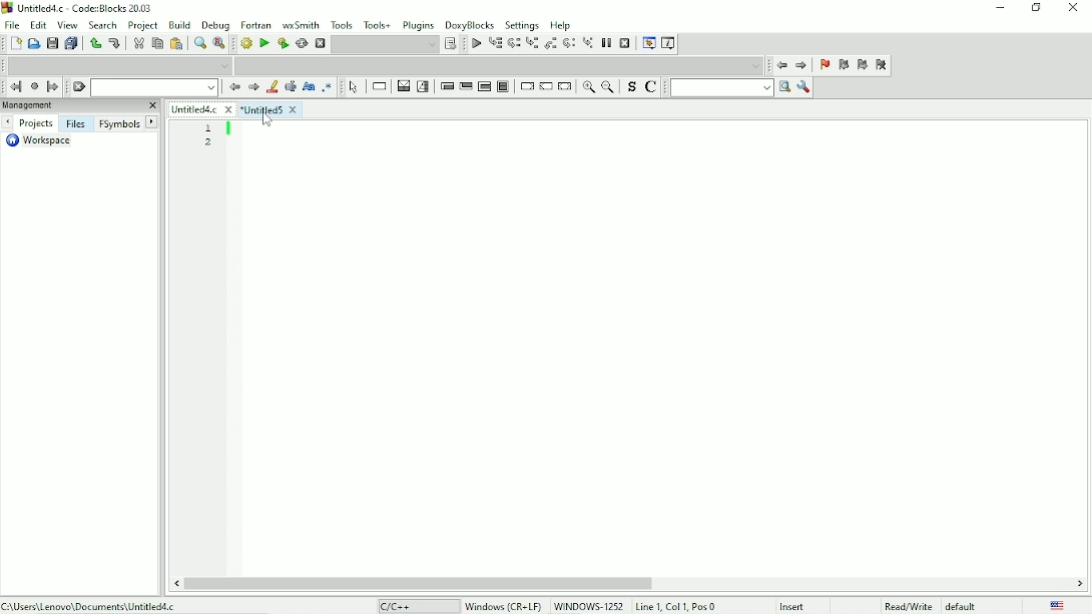 This screenshot has width=1092, height=614. What do you see at coordinates (395, 44) in the screenshot?
I see `Show the select target dialog ` at bounding box center [395, 44].